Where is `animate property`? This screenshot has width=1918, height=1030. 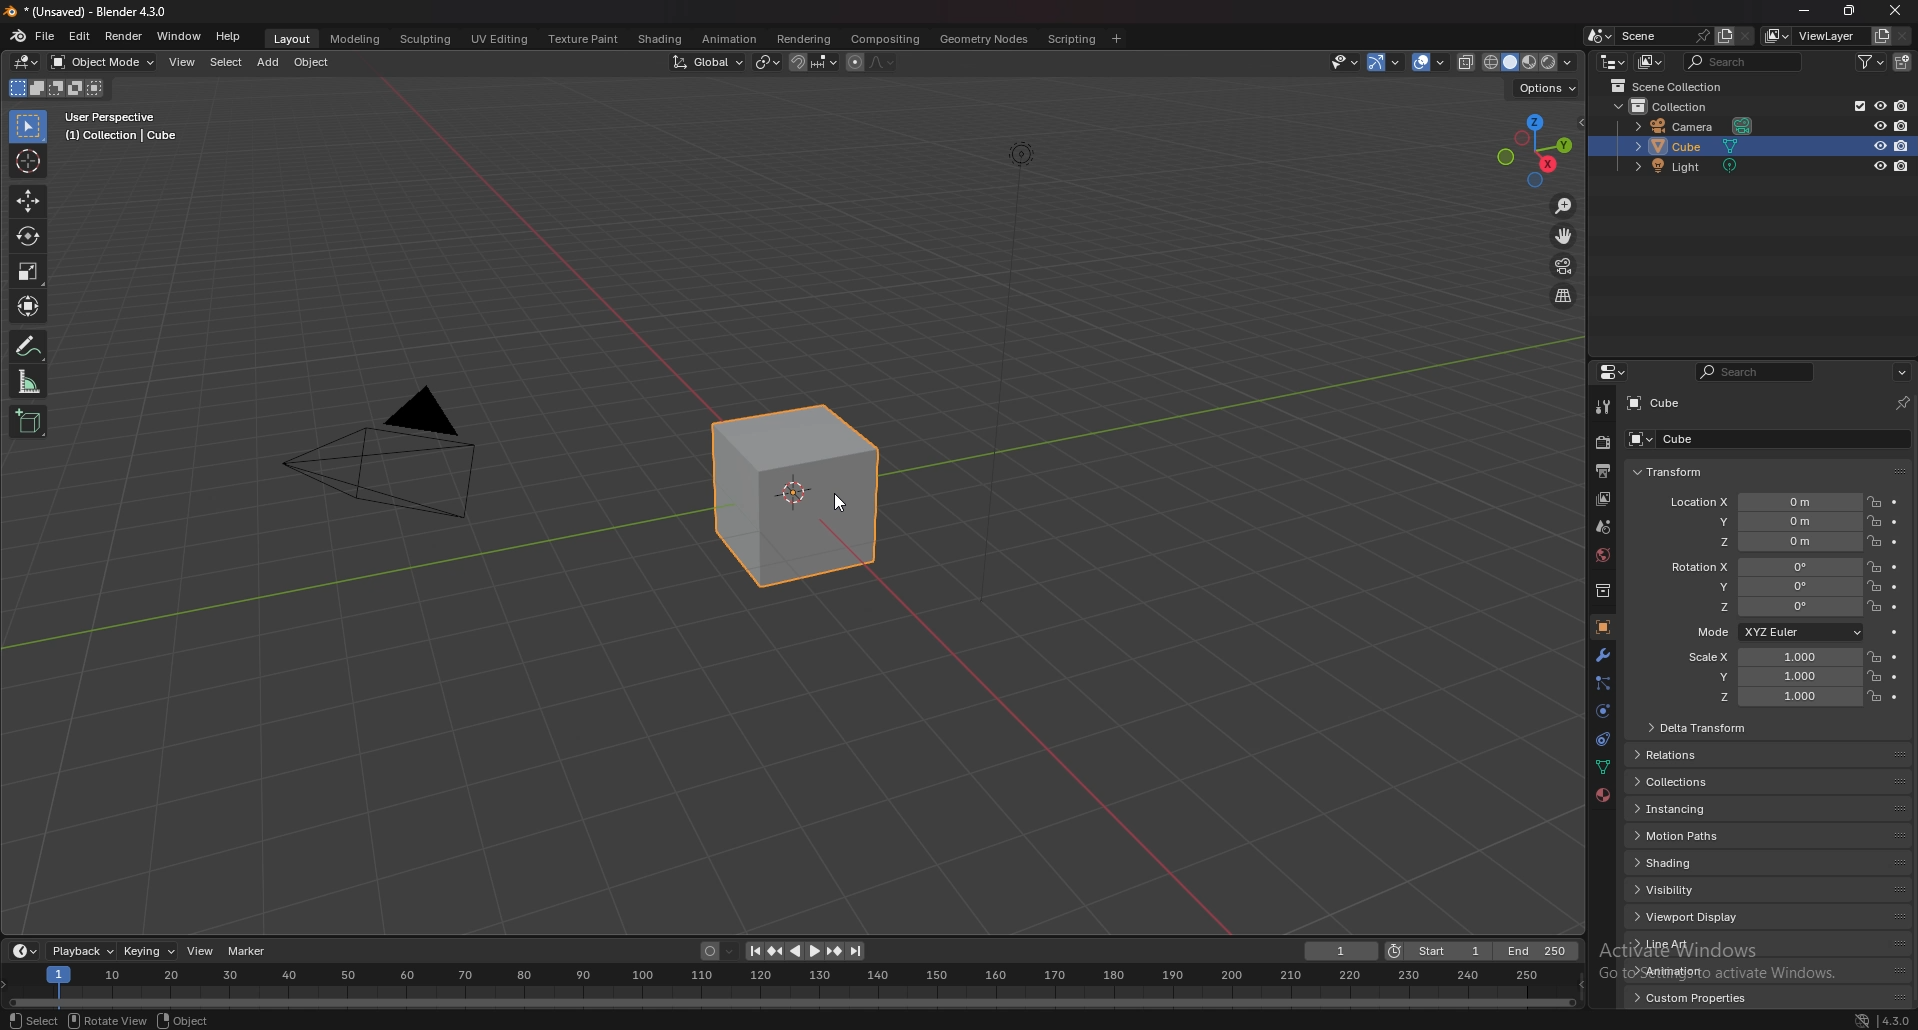
animate property is located at coordinates (1896, 567).